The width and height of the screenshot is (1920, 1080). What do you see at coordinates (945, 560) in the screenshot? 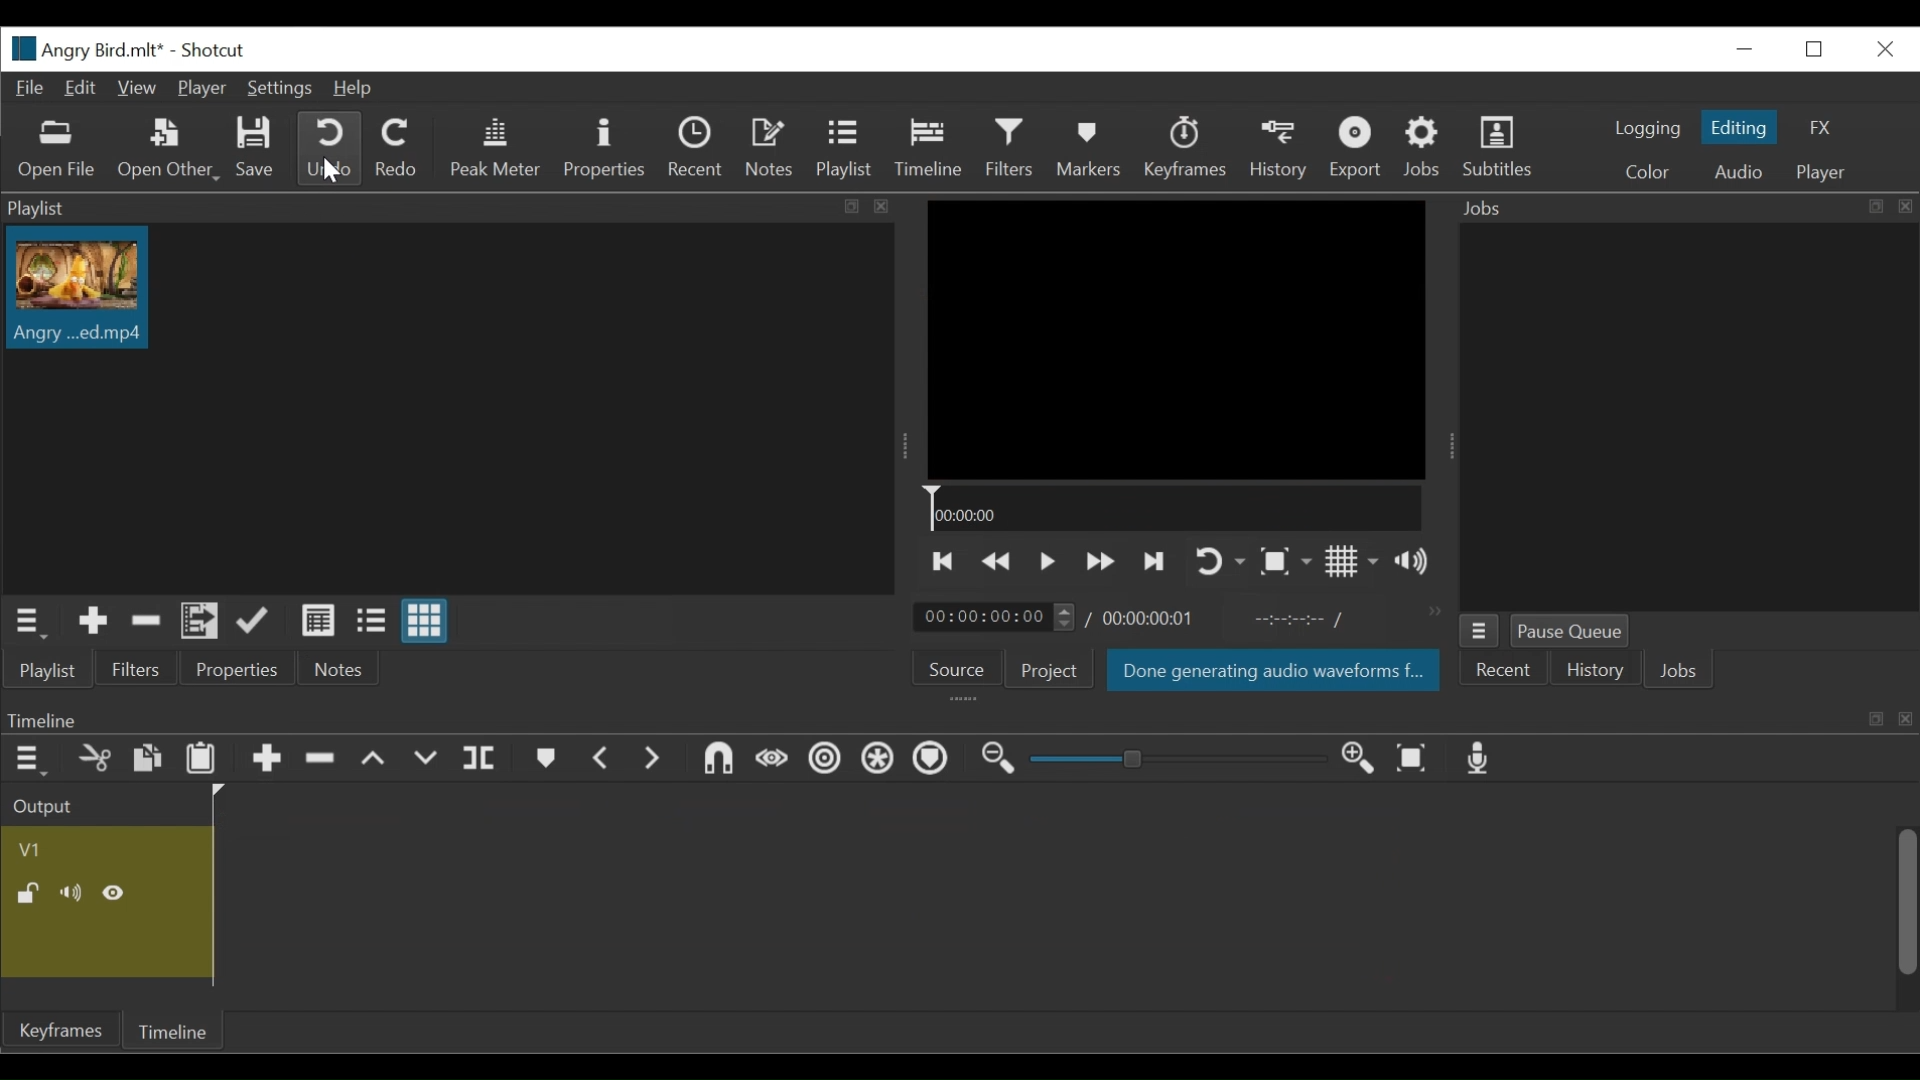
I see `Skip to the previous point` at bounding box center [945, 560].